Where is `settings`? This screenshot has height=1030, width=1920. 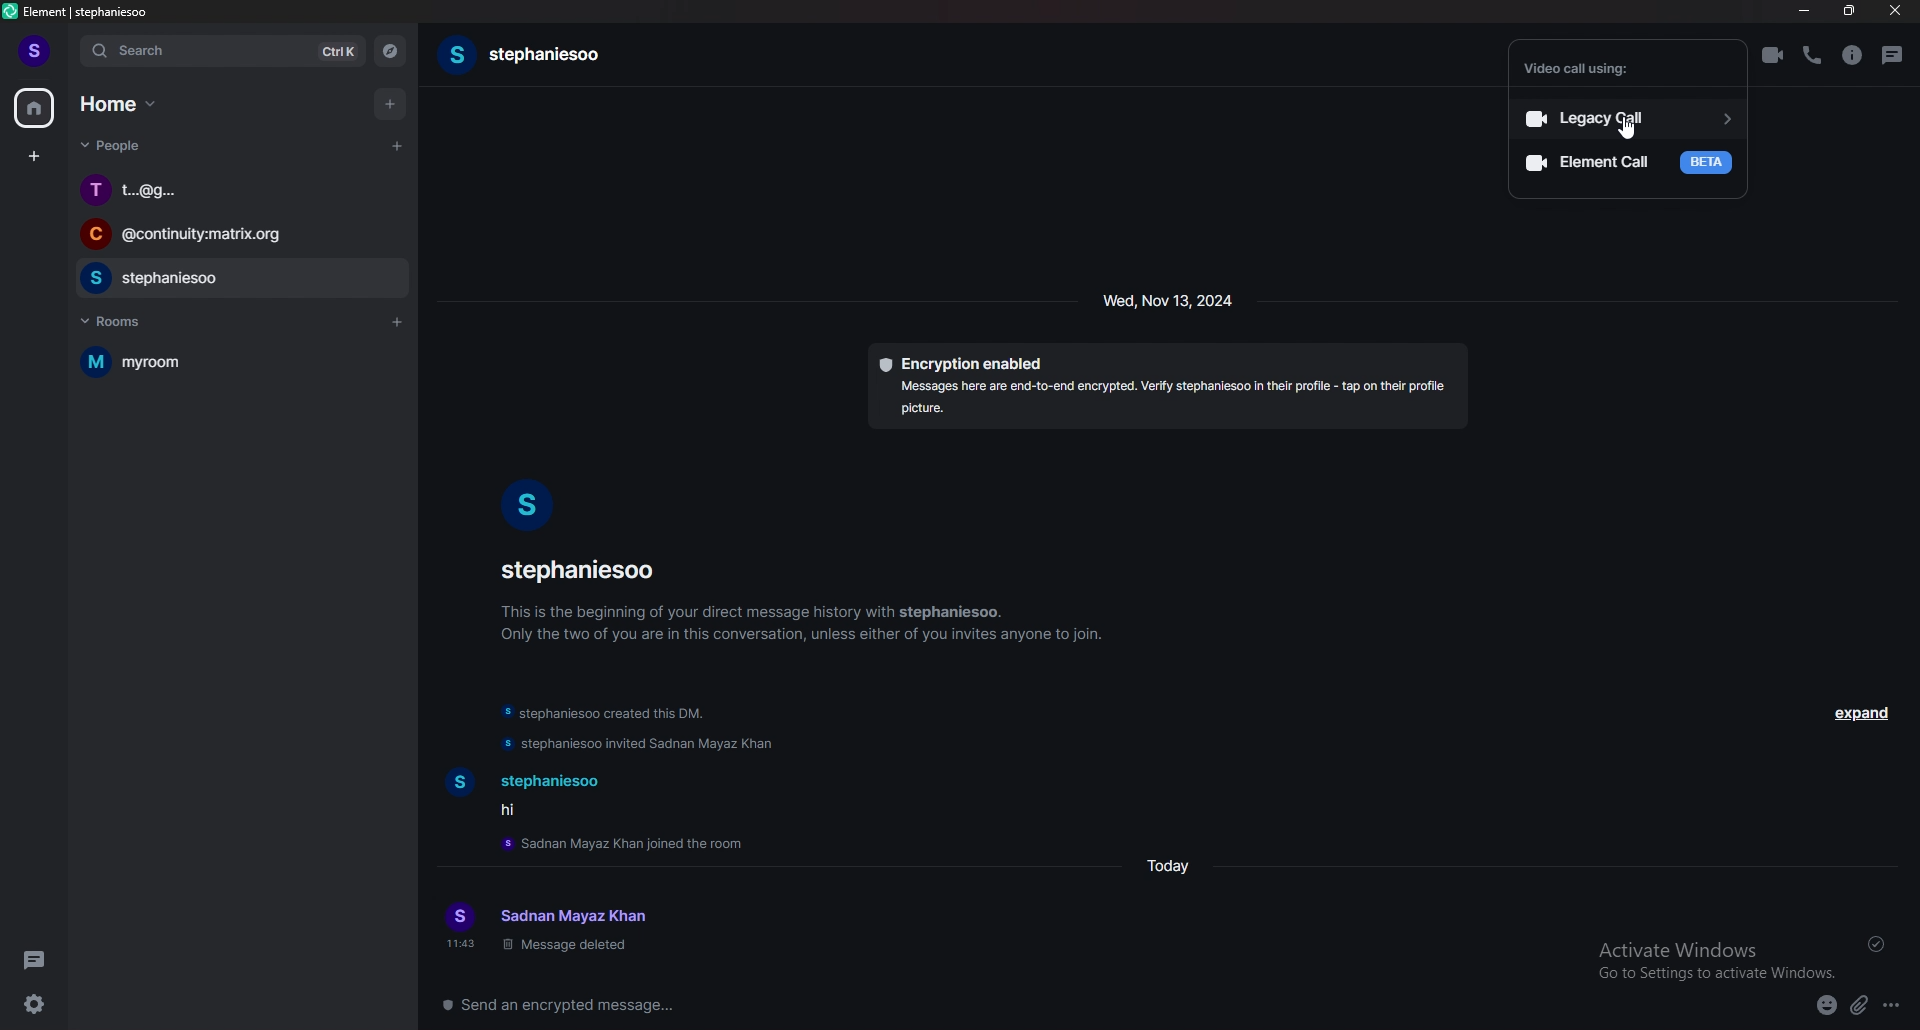 settings is located at coordinates (34, 1005).